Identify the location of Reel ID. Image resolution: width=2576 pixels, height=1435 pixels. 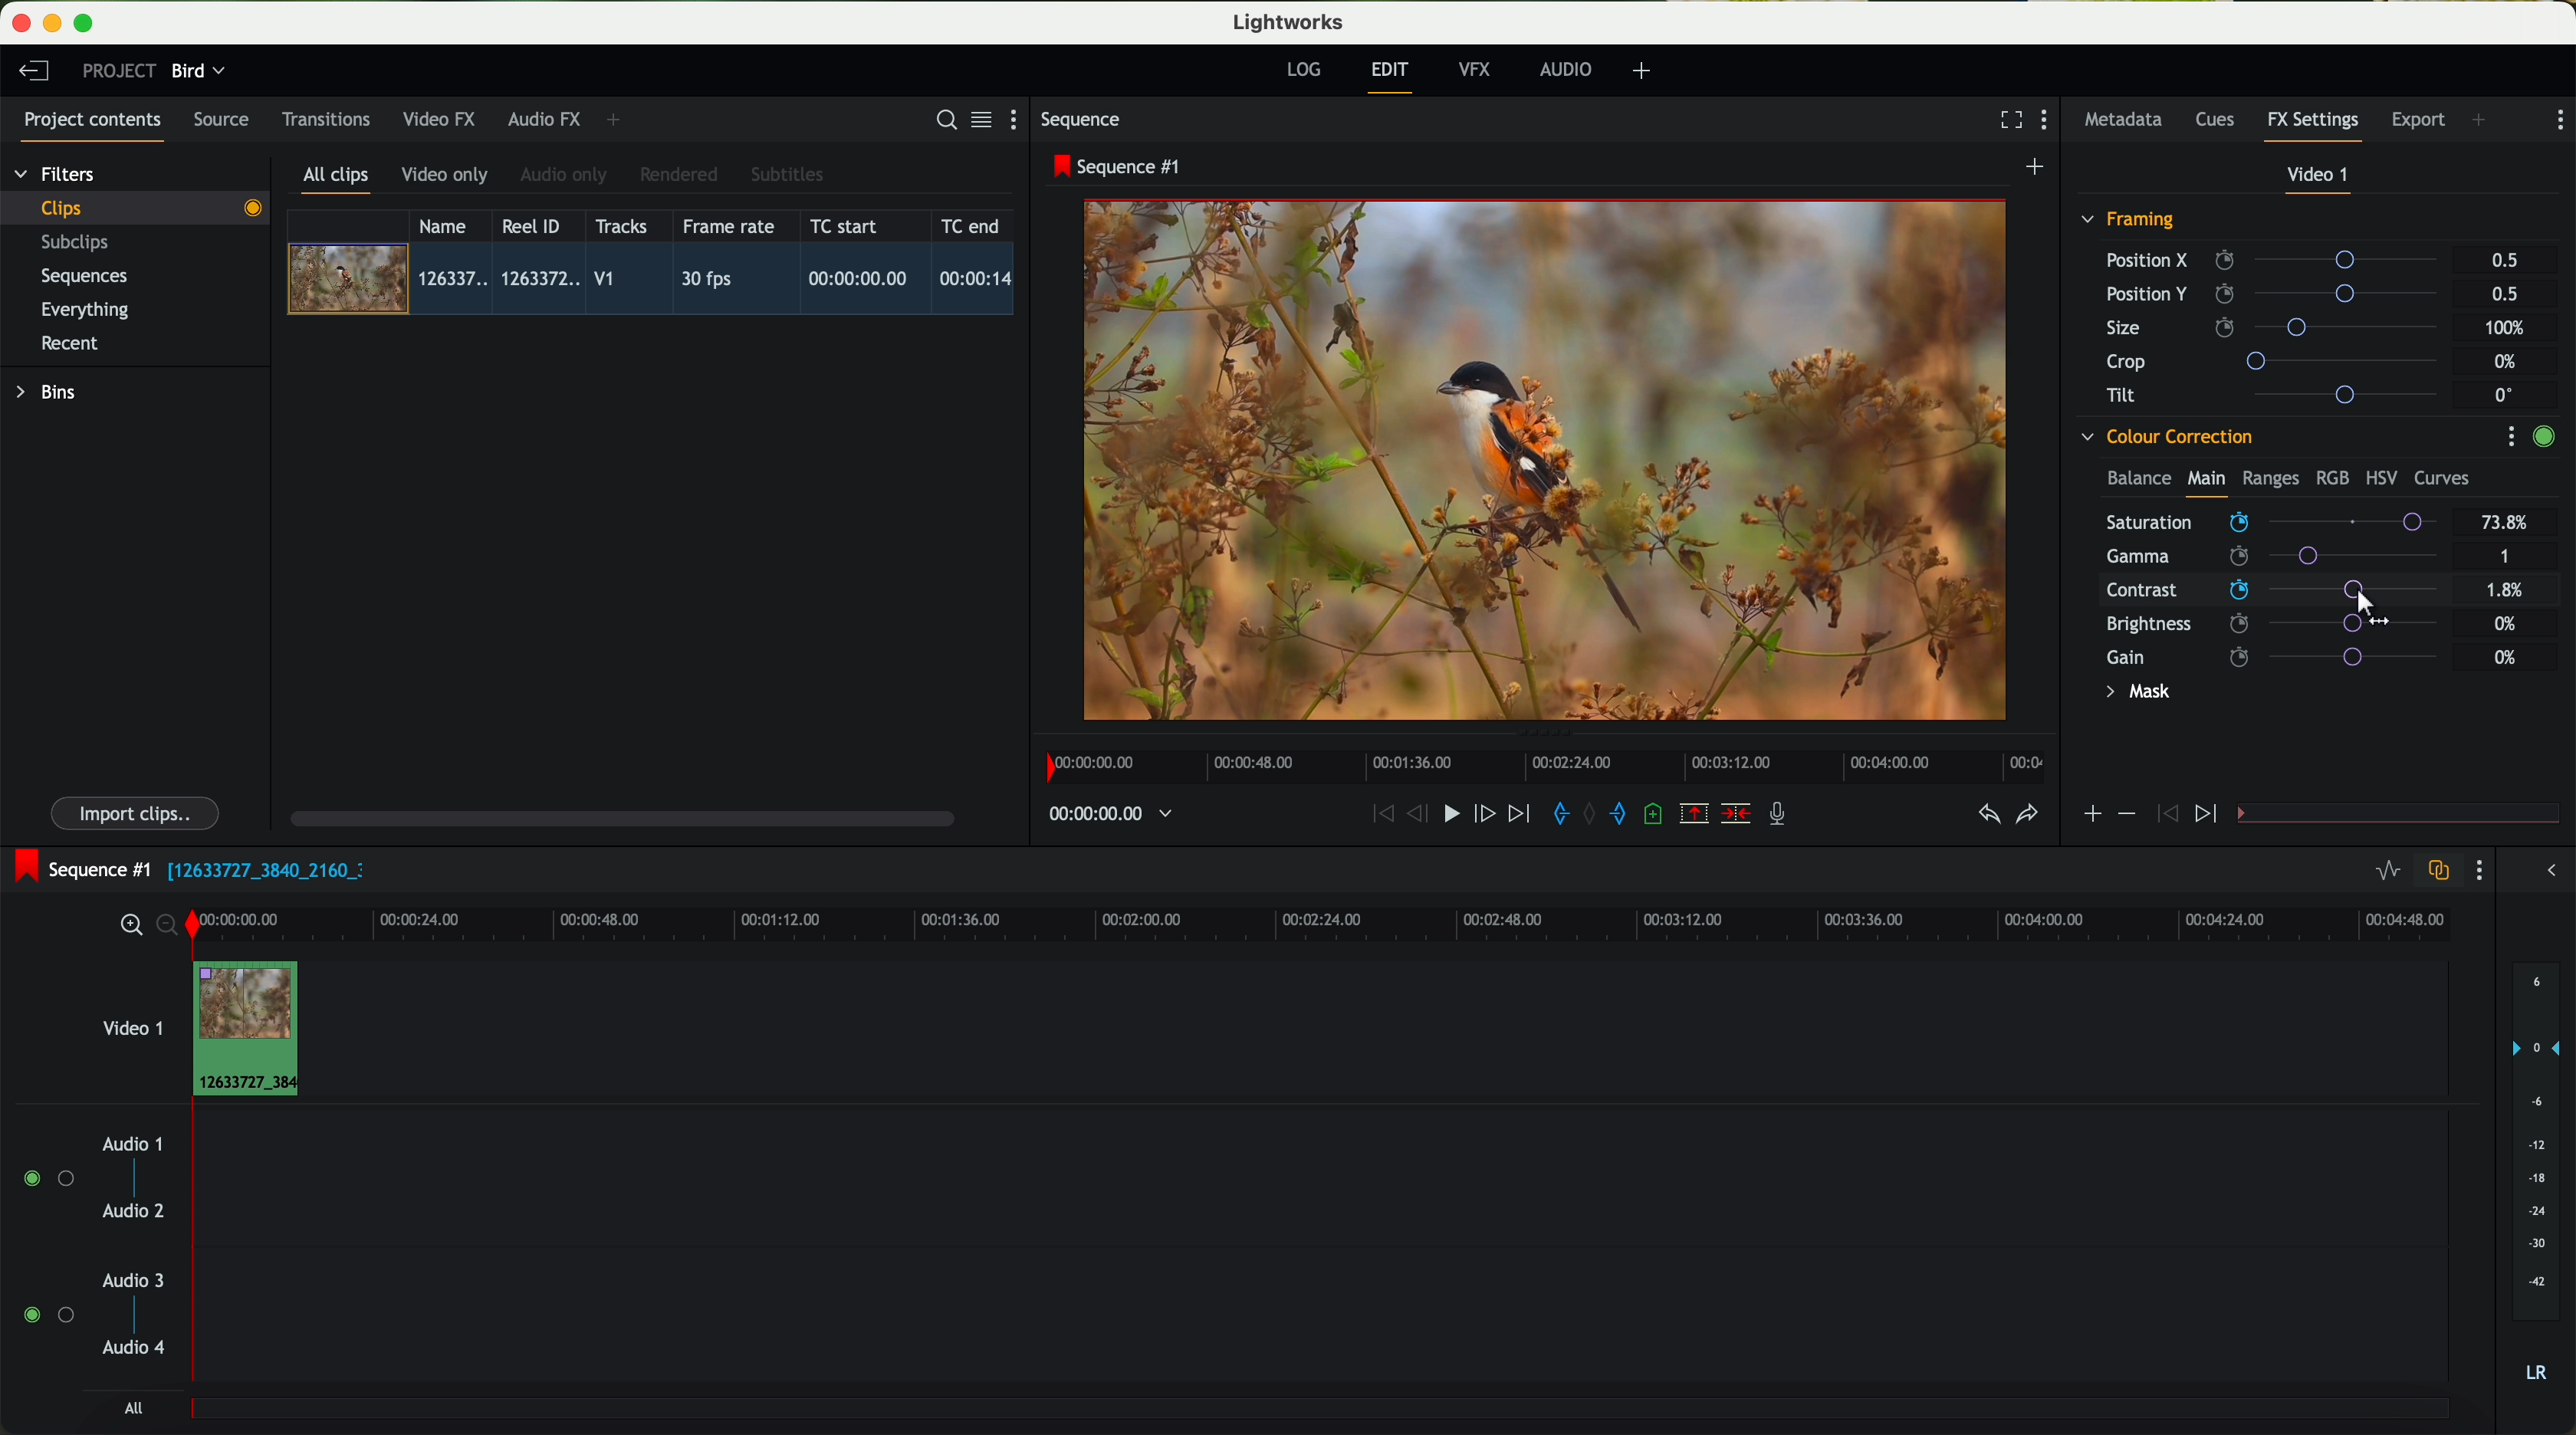
(536, 225).